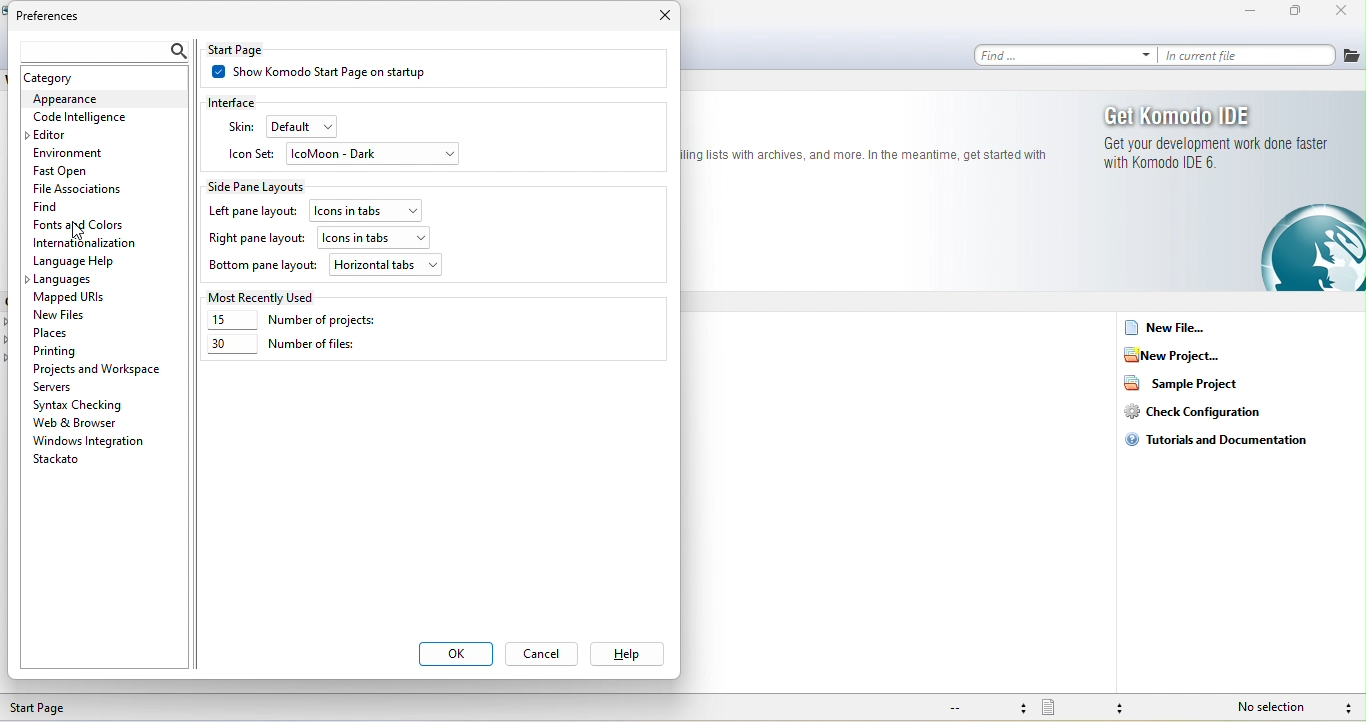 This screenshot has height=722, width=1366. What do you see at coordinates (394, 238) in the screenshot?
I see `icons in tabs` at bounding box center [394, 238].